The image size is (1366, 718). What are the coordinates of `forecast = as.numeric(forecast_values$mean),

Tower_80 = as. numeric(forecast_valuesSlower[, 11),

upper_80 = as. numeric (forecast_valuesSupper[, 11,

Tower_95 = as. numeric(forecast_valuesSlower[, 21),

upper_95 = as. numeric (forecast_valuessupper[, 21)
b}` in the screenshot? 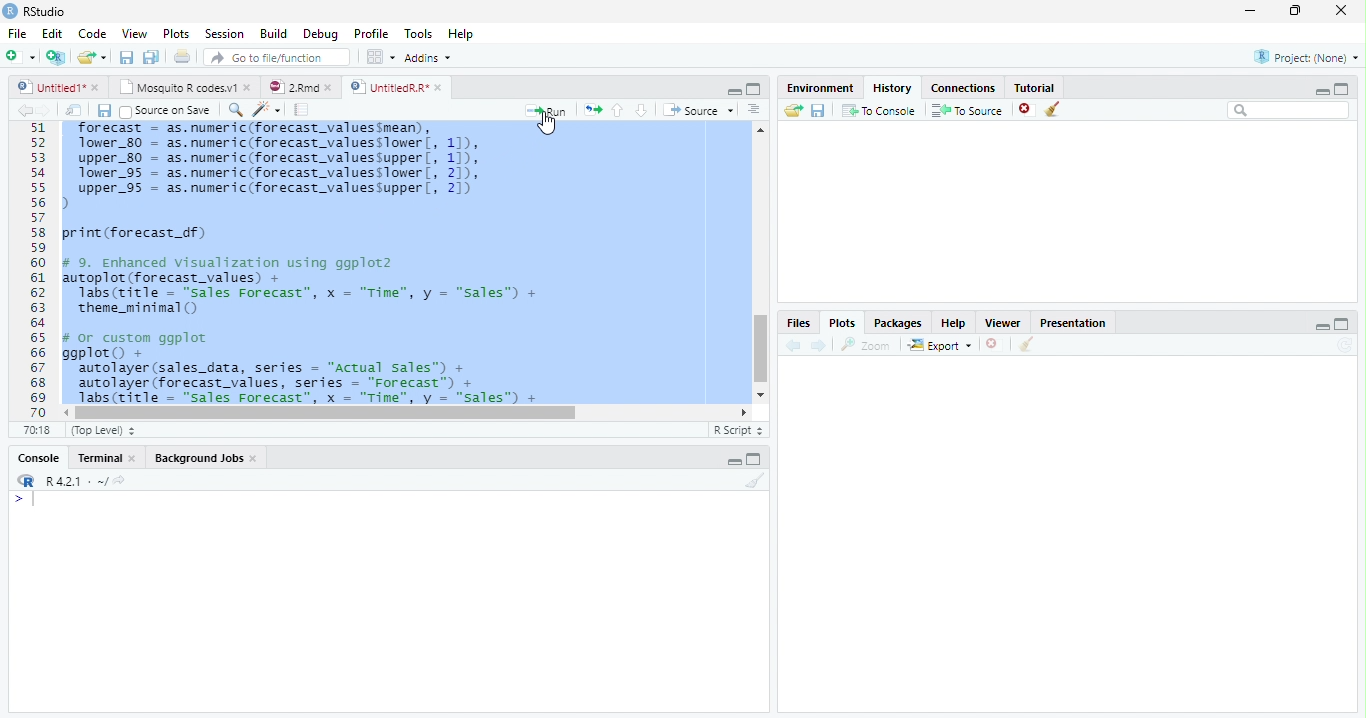 It's located at (291, 166).